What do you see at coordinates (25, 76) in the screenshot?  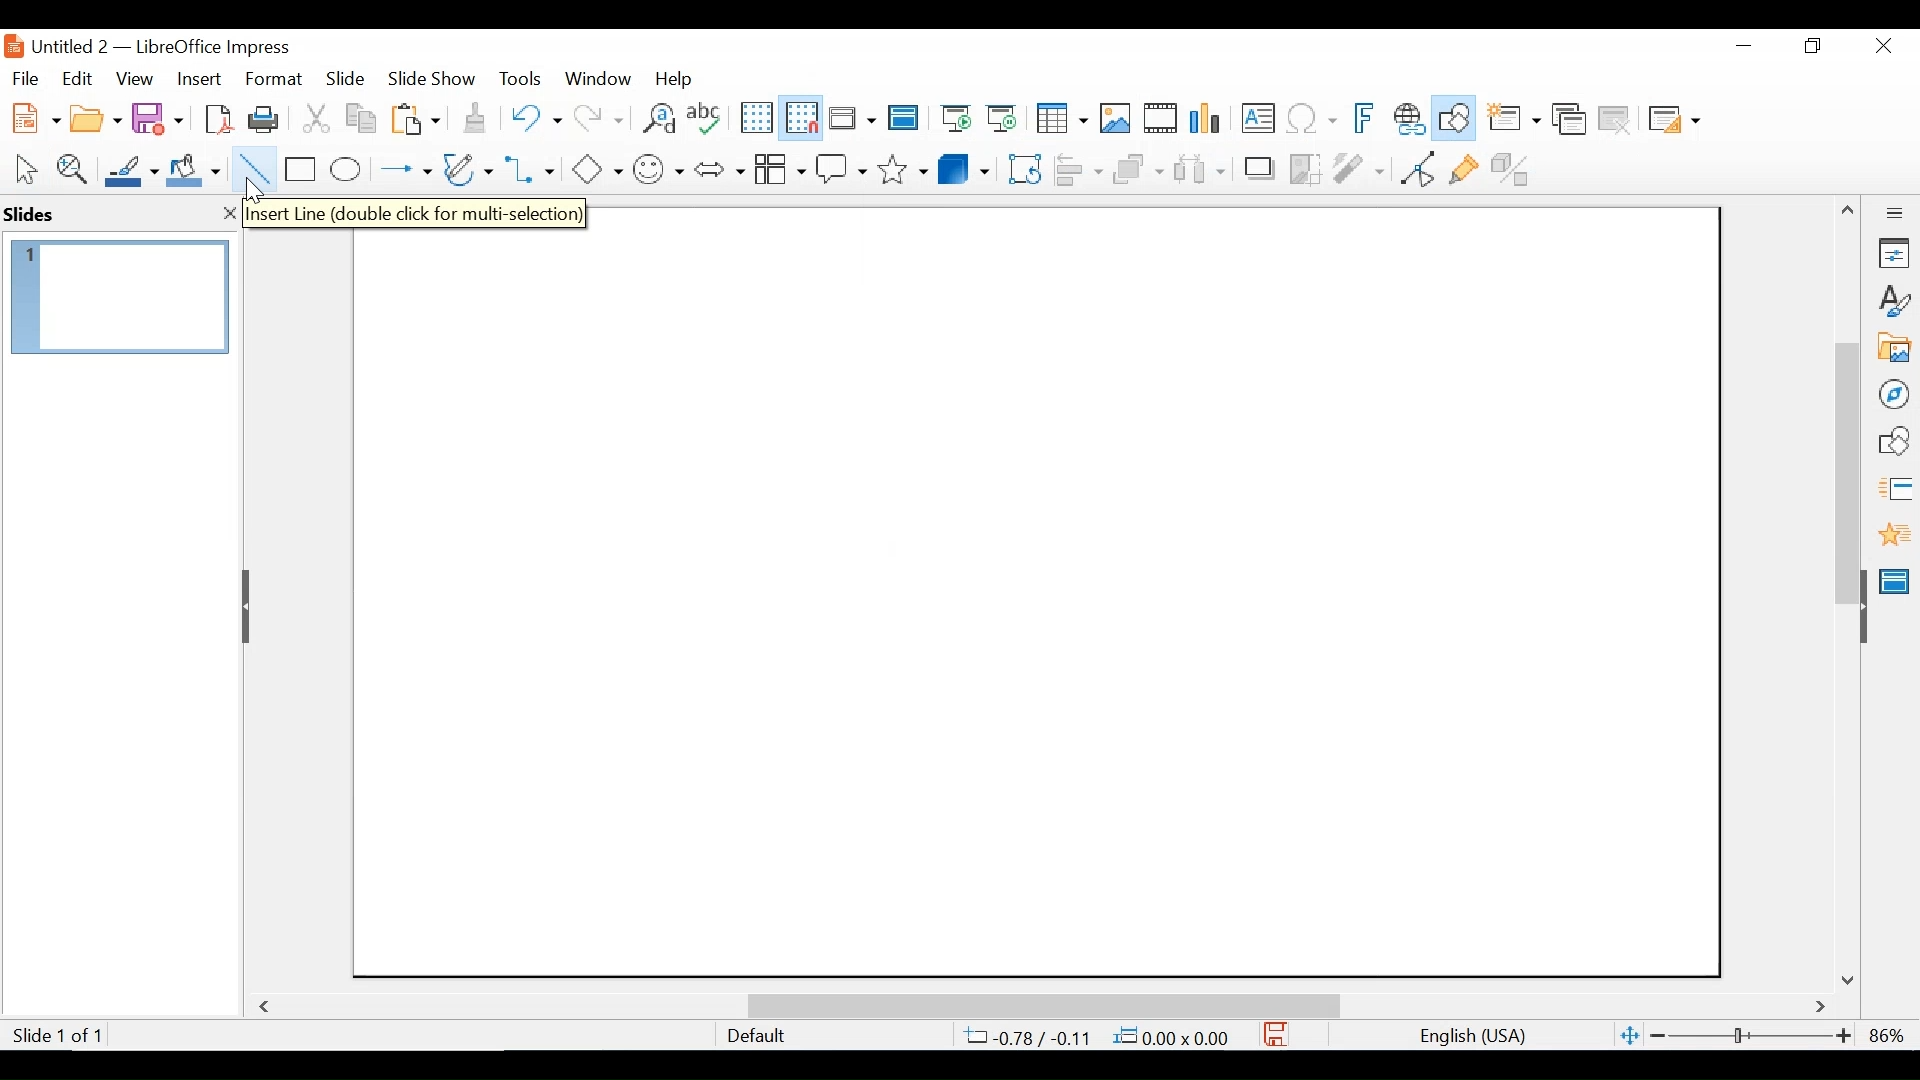 I see `File` at bounding box center [25, 76].